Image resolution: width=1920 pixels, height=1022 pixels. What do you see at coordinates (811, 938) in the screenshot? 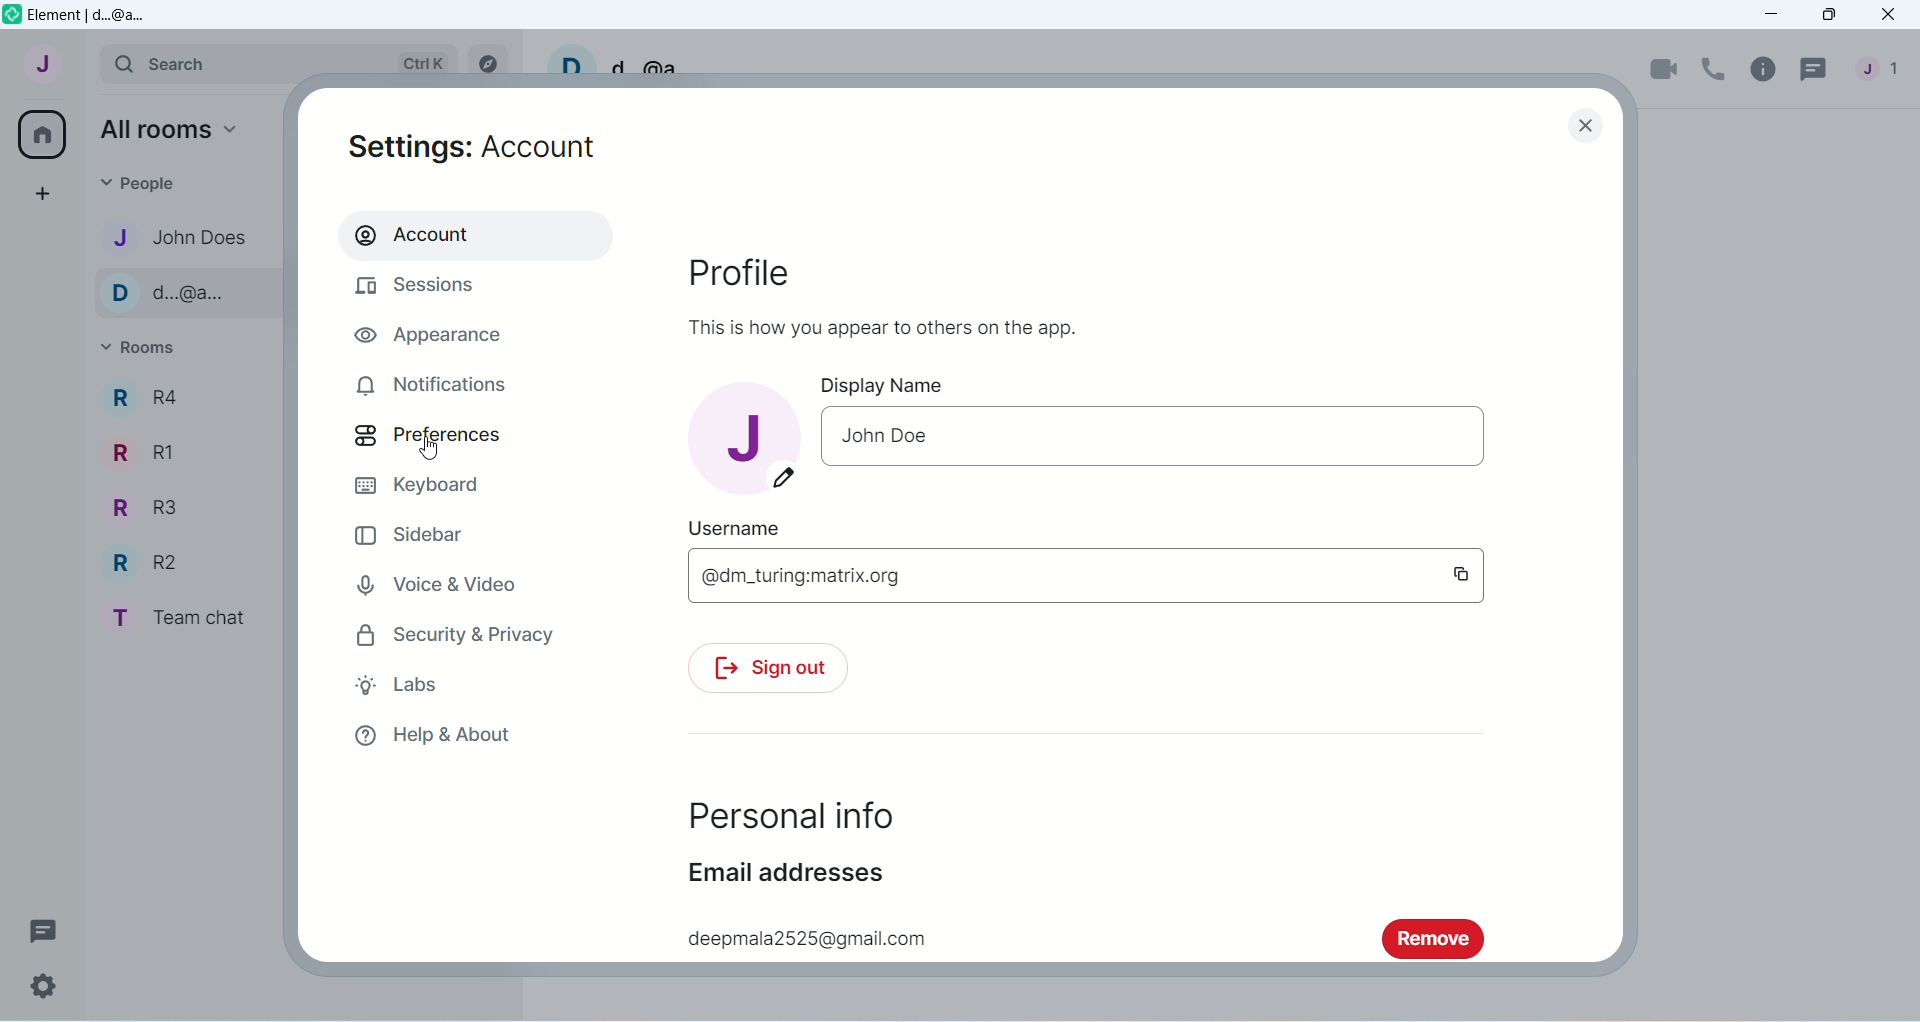
I see `deepmala2525@gmail.com` at bounding box center [811, 938].